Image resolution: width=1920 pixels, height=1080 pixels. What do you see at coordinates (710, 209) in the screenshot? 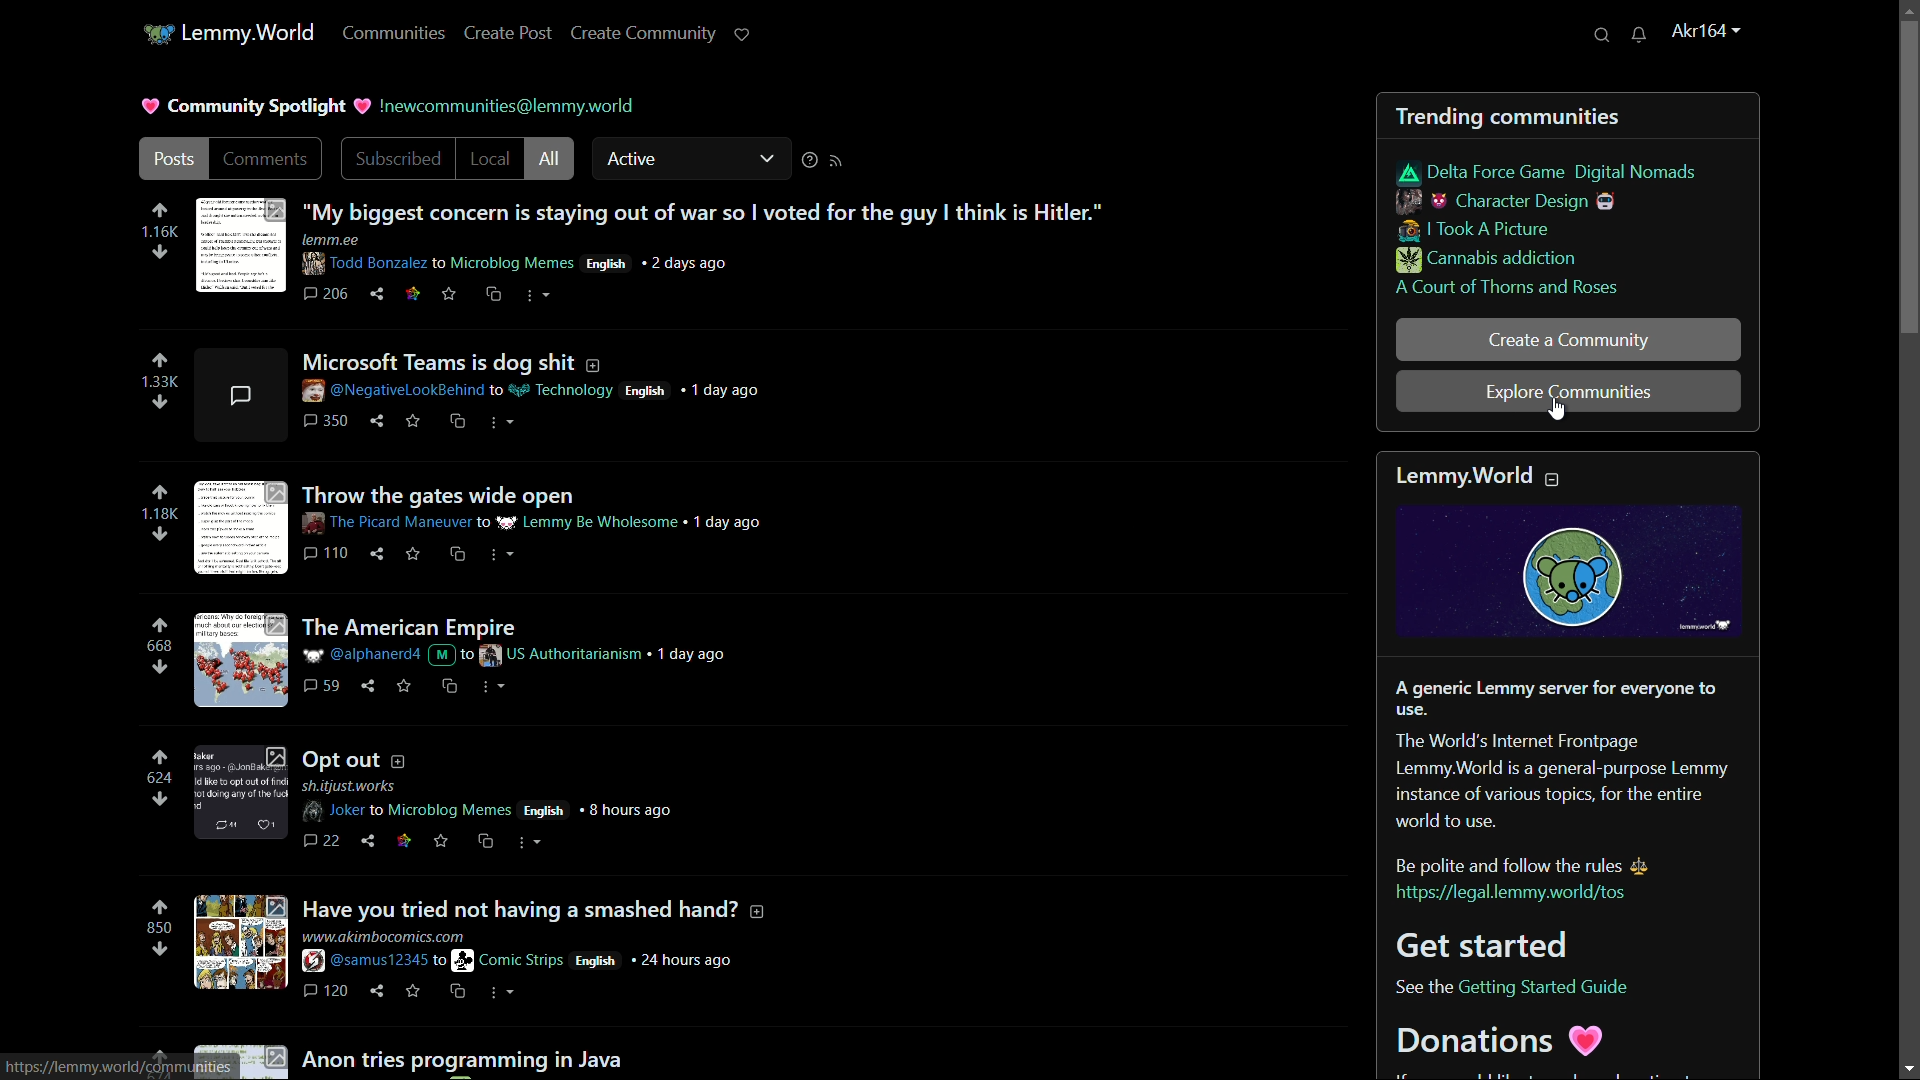
I see `post-1` at bounding box center [710, 209].